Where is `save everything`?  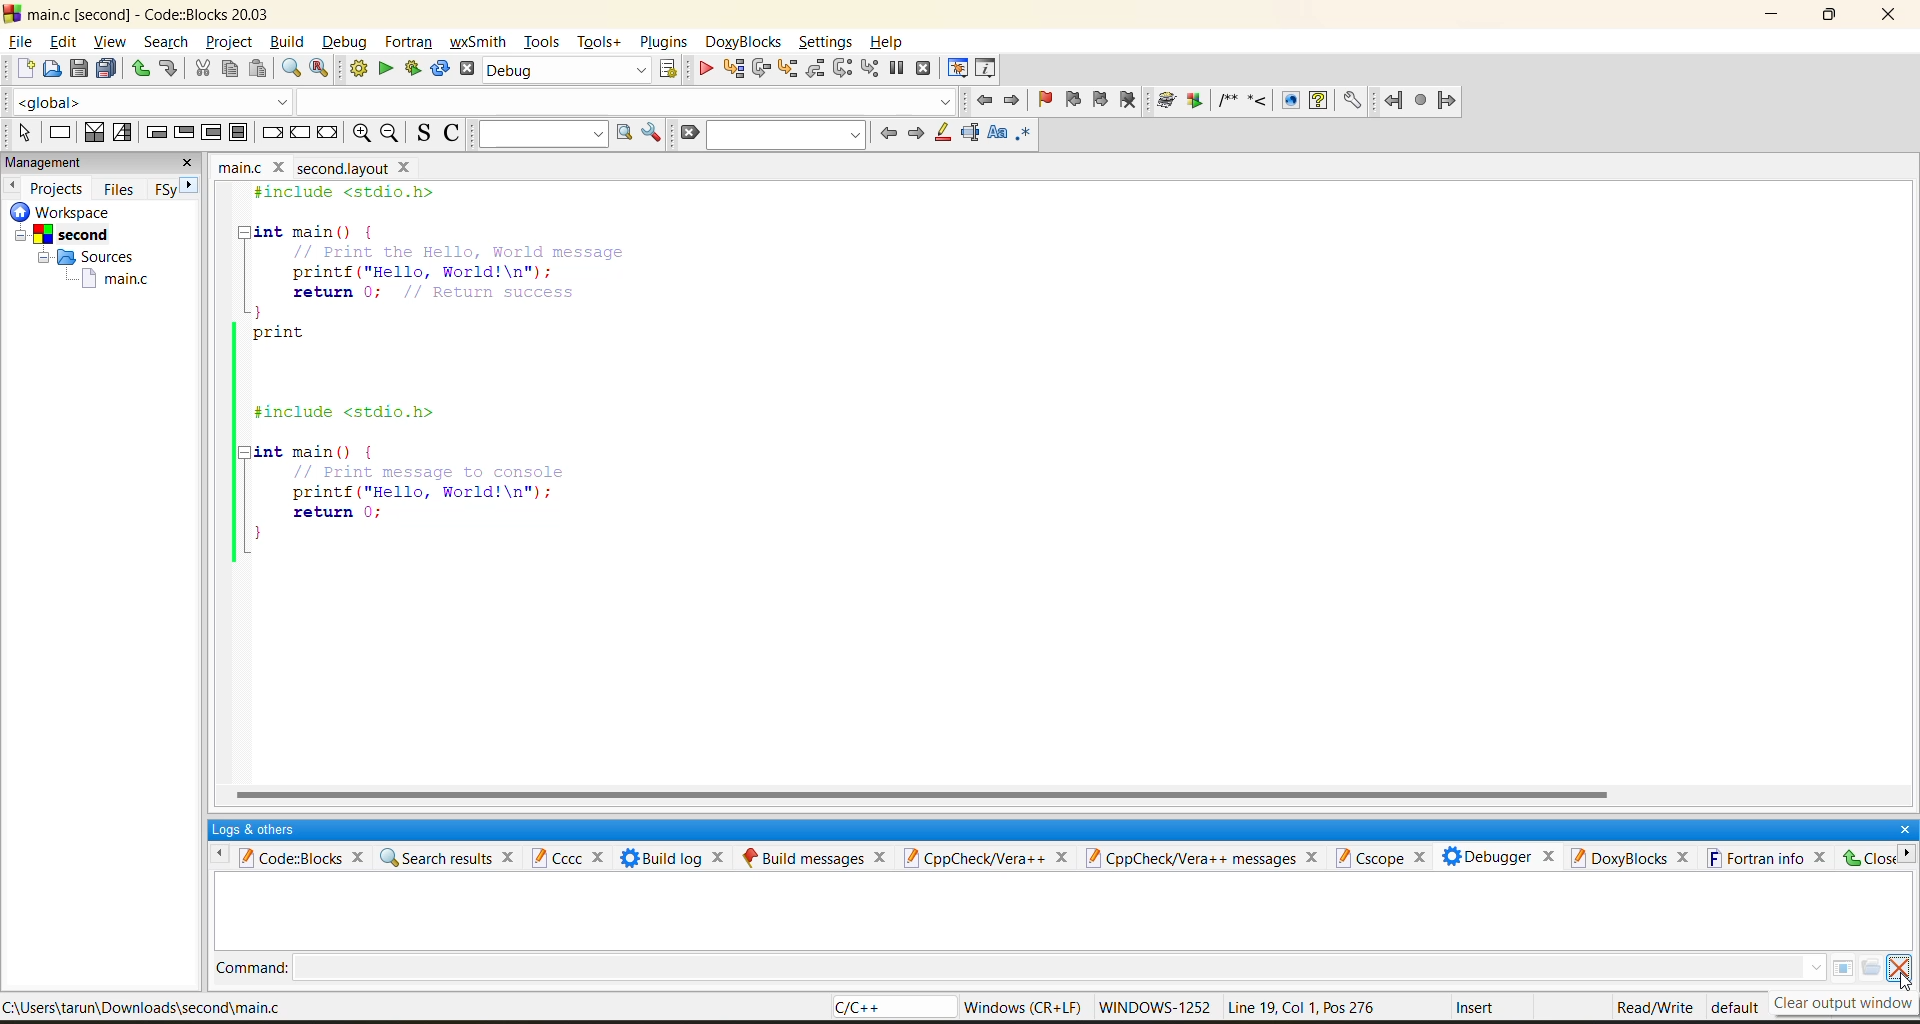
save everything is located at coordinates (106, 70).